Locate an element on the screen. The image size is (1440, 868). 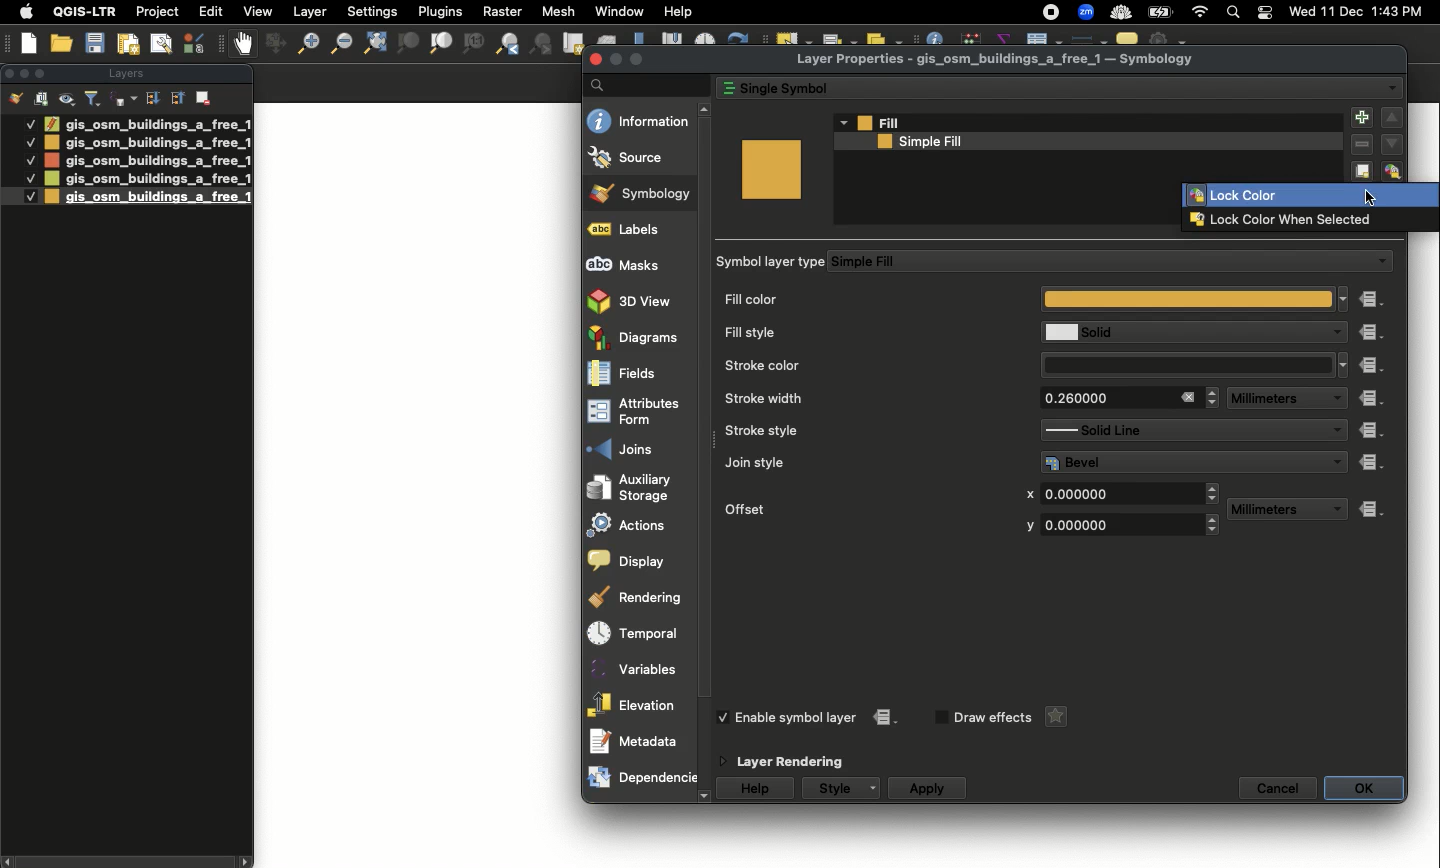
Join style is located at coordinates (867, 462).